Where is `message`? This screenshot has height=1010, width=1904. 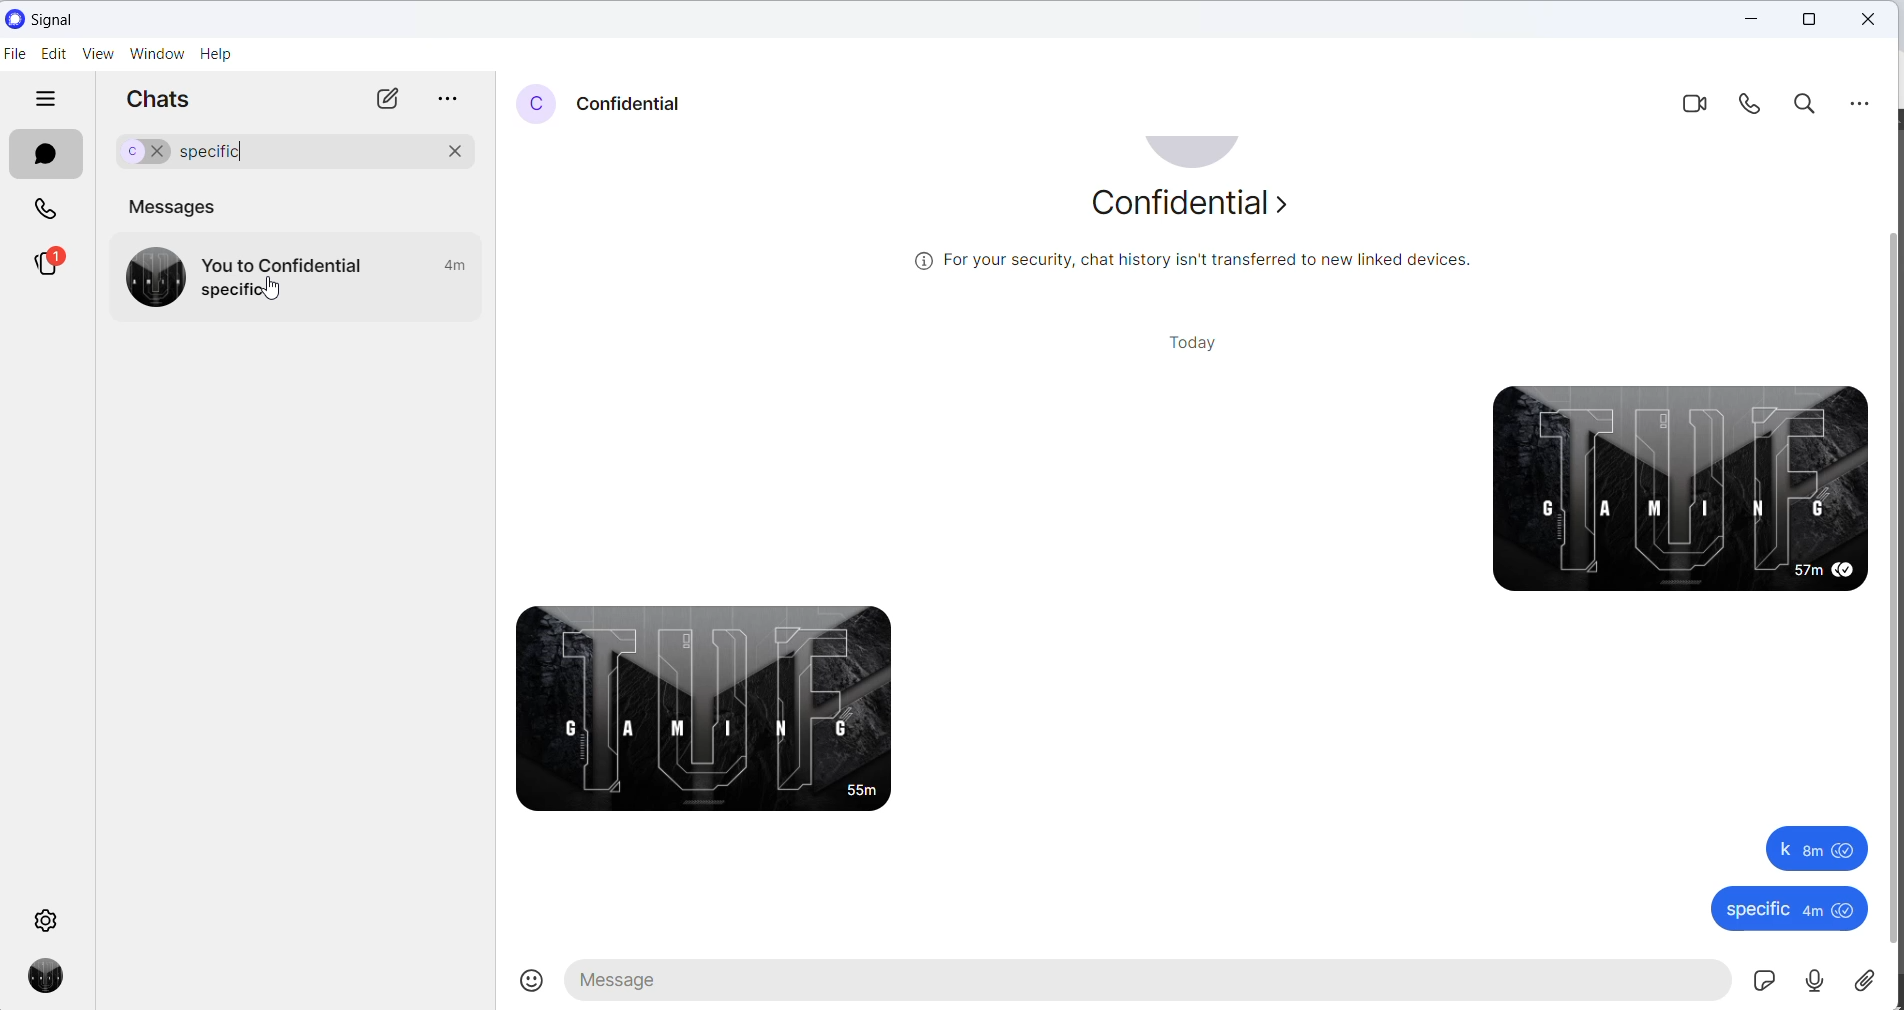 message is located at coordinates (239, 291).